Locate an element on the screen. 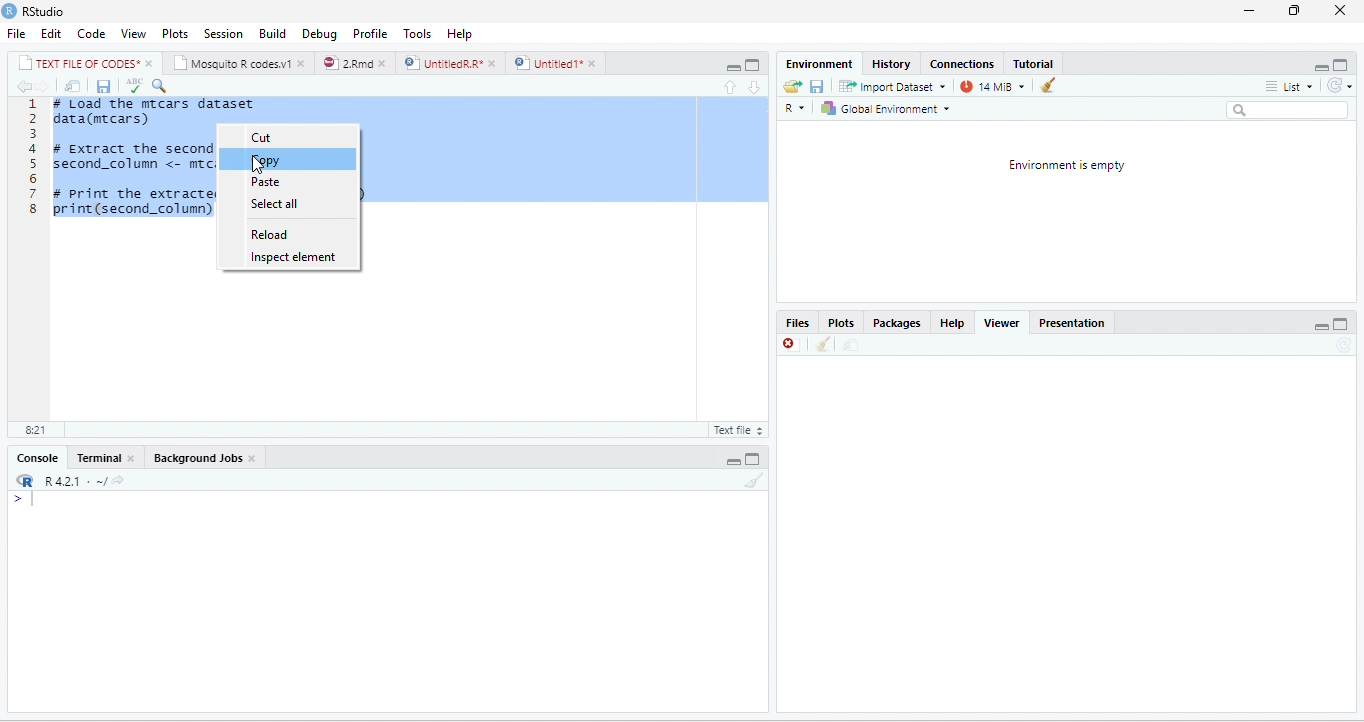  Edit is located at coordinates (51, 34).